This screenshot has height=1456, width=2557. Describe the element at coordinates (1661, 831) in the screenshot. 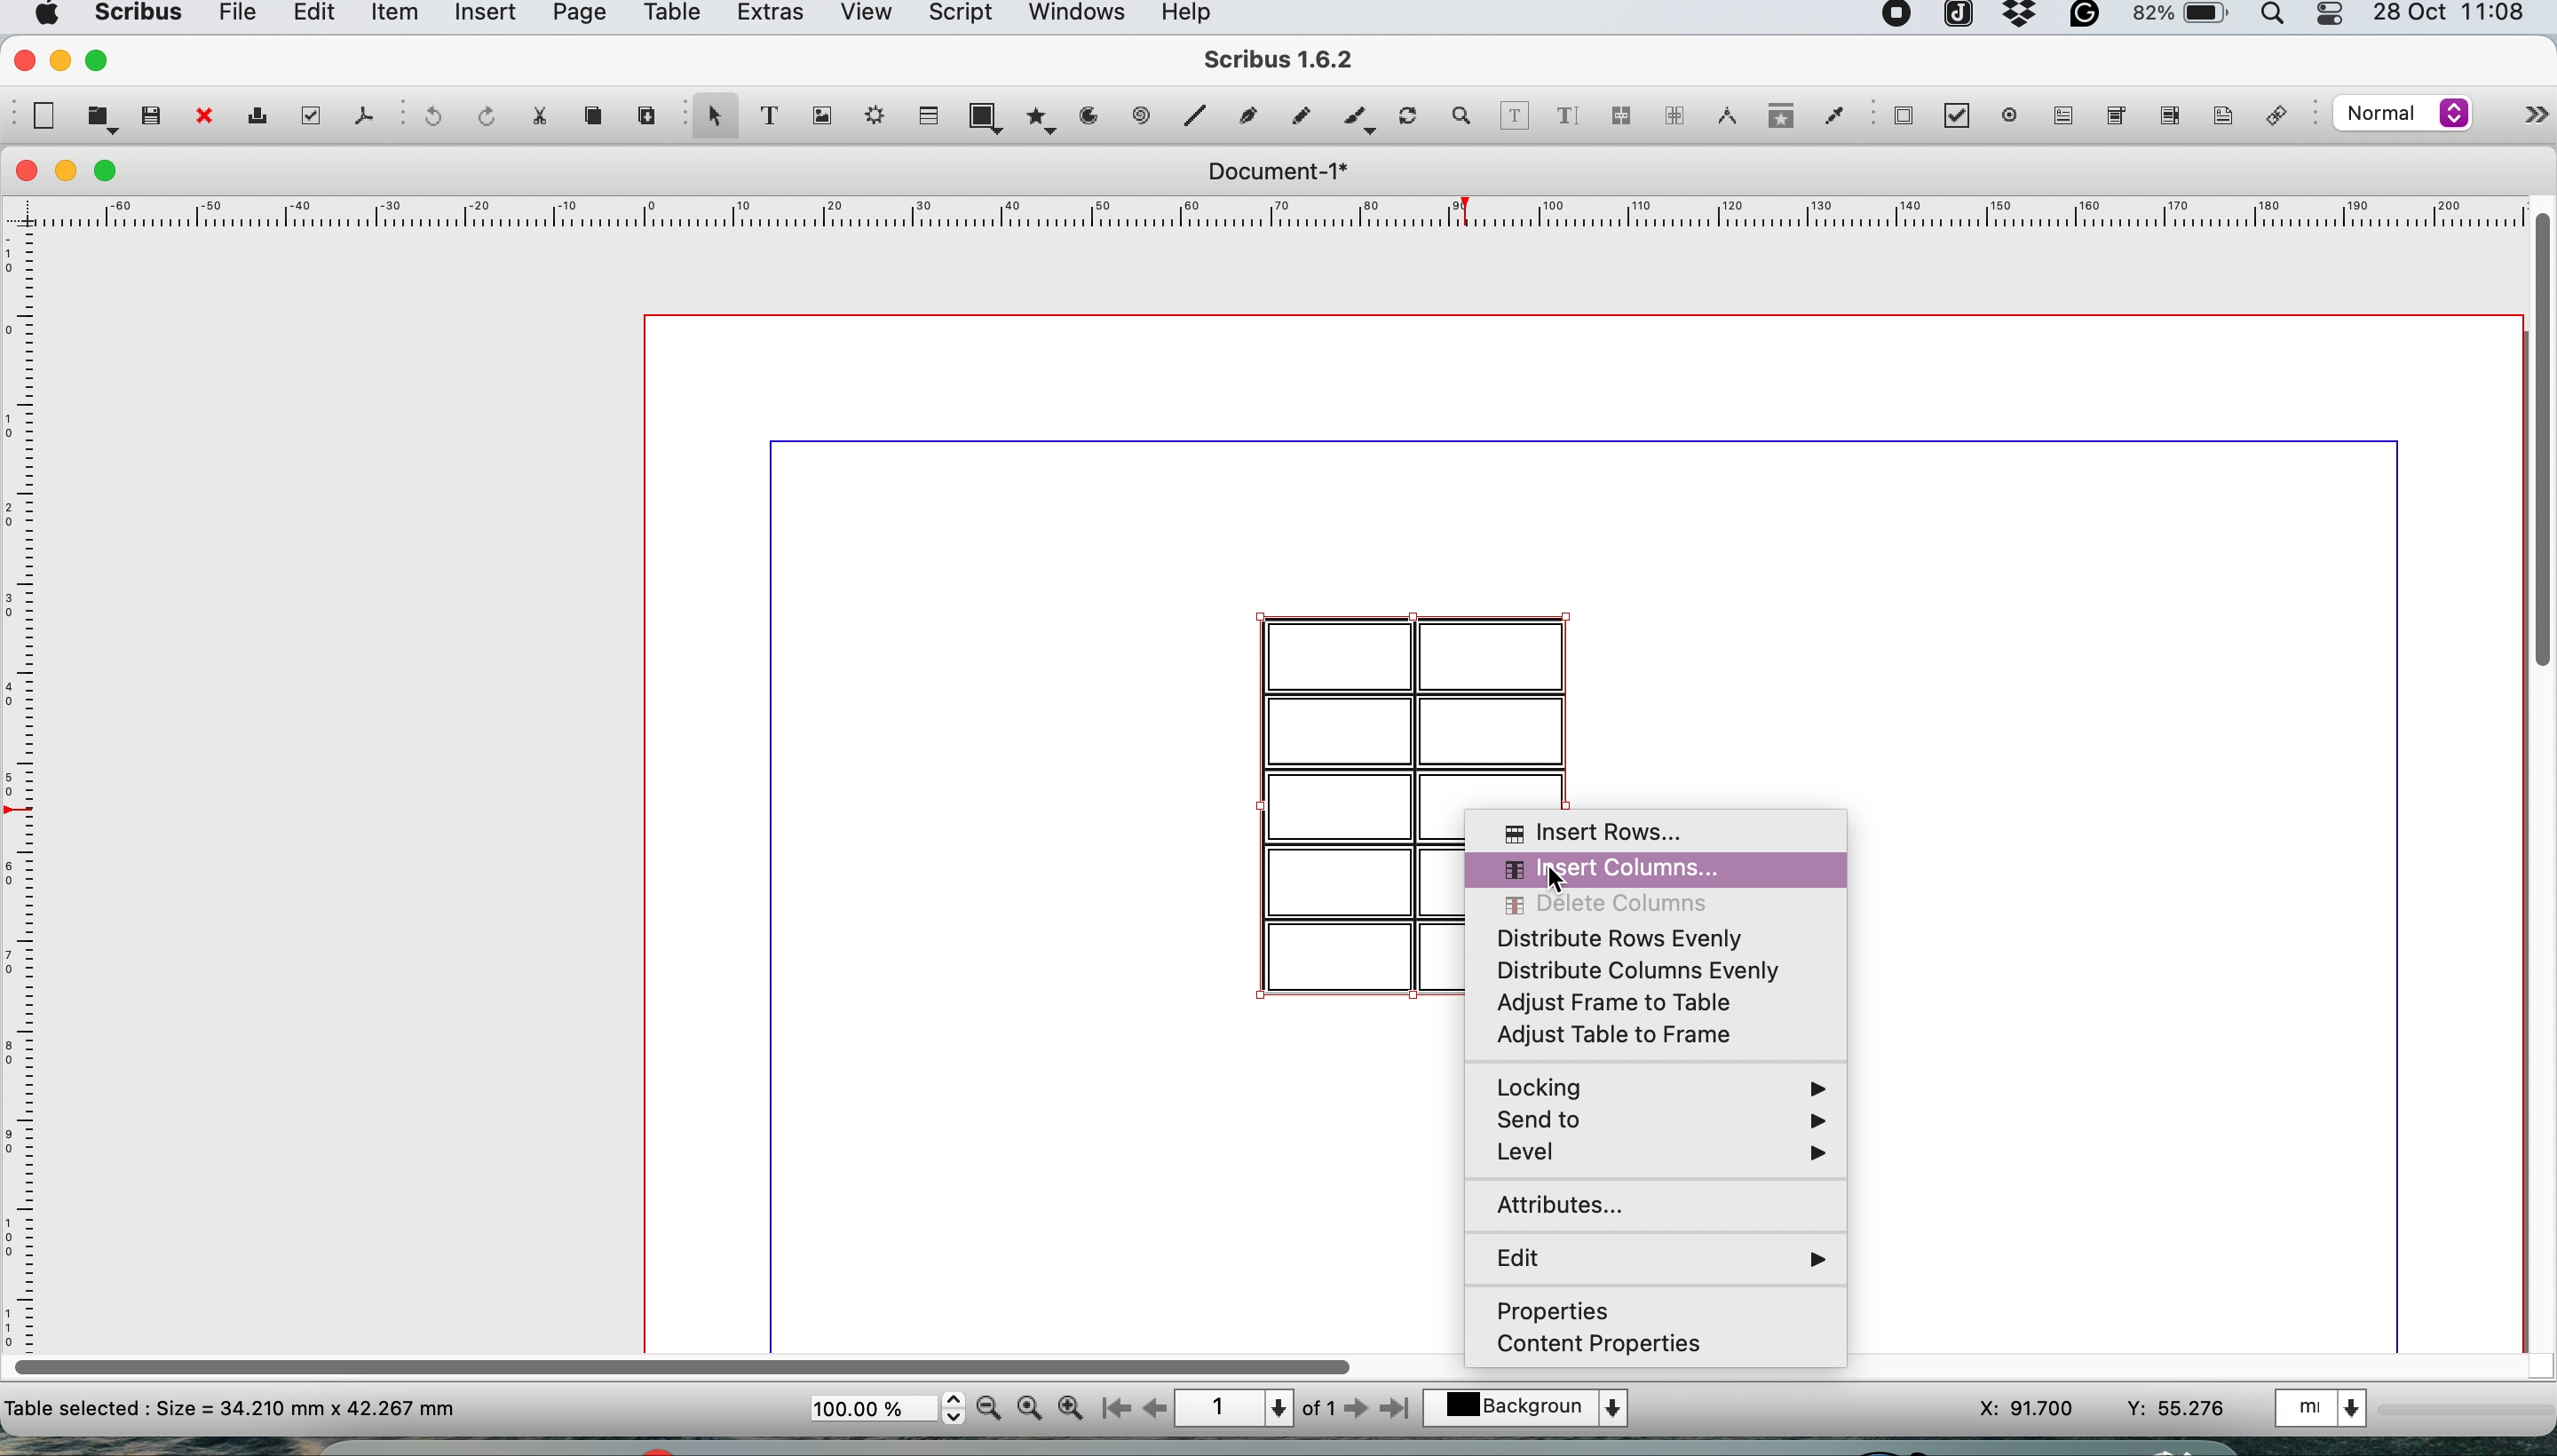

I see `insert rows` at that location.